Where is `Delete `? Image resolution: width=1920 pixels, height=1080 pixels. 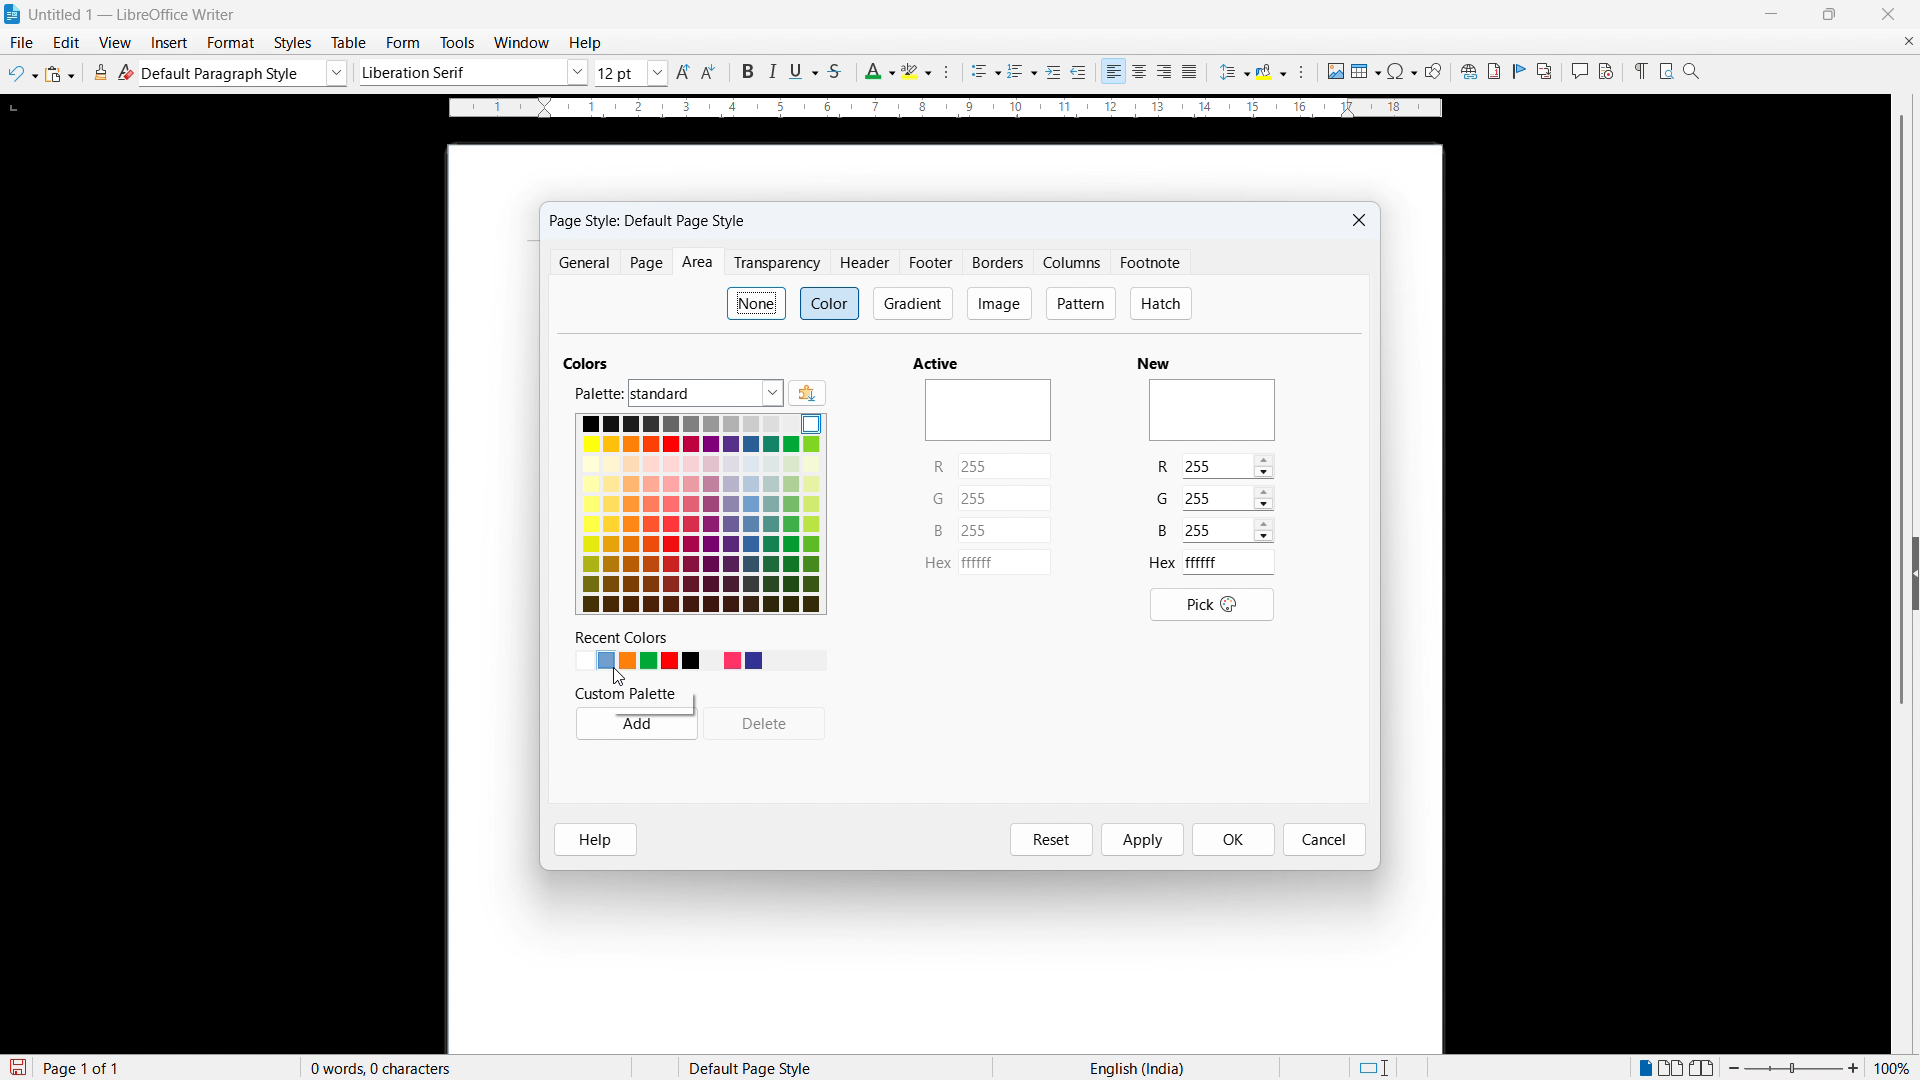
Delete  is located at coordinates (765, 725).